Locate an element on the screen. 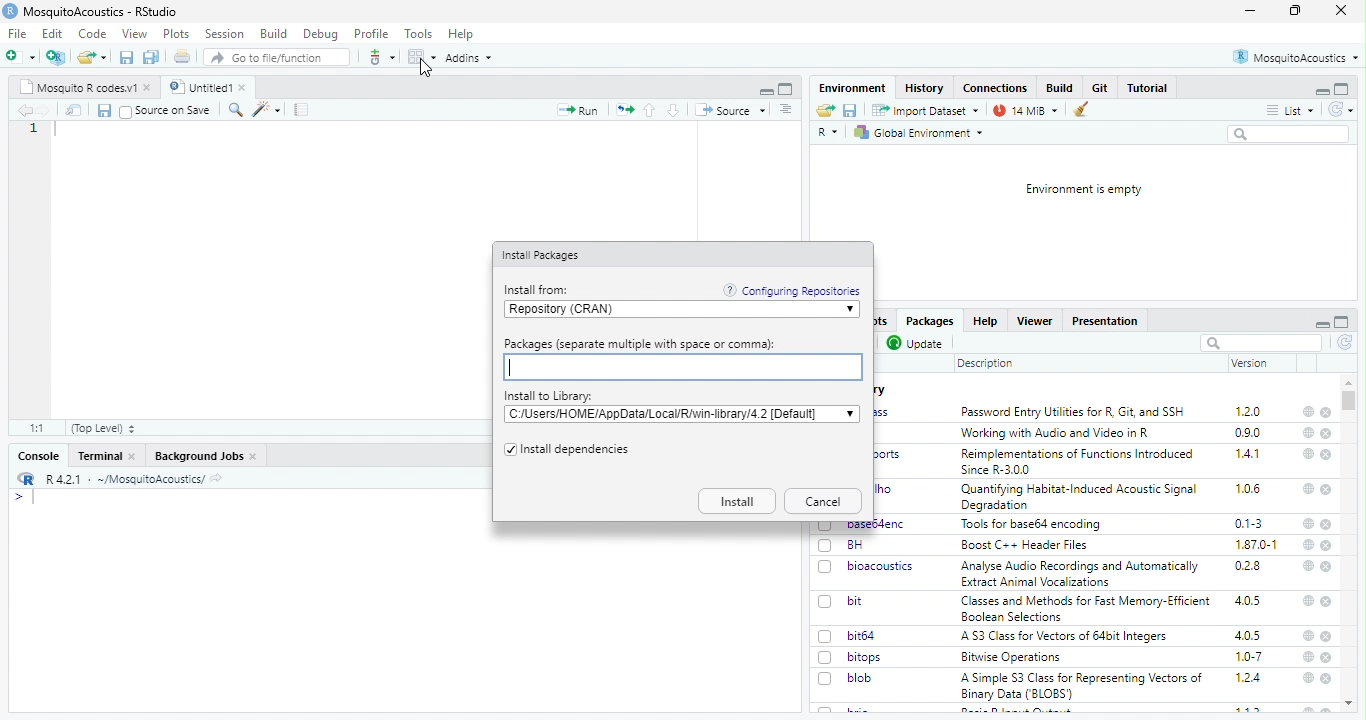 The height and width of the screenshot is (720, 1366). clean is located at coordinates (1075, 110).